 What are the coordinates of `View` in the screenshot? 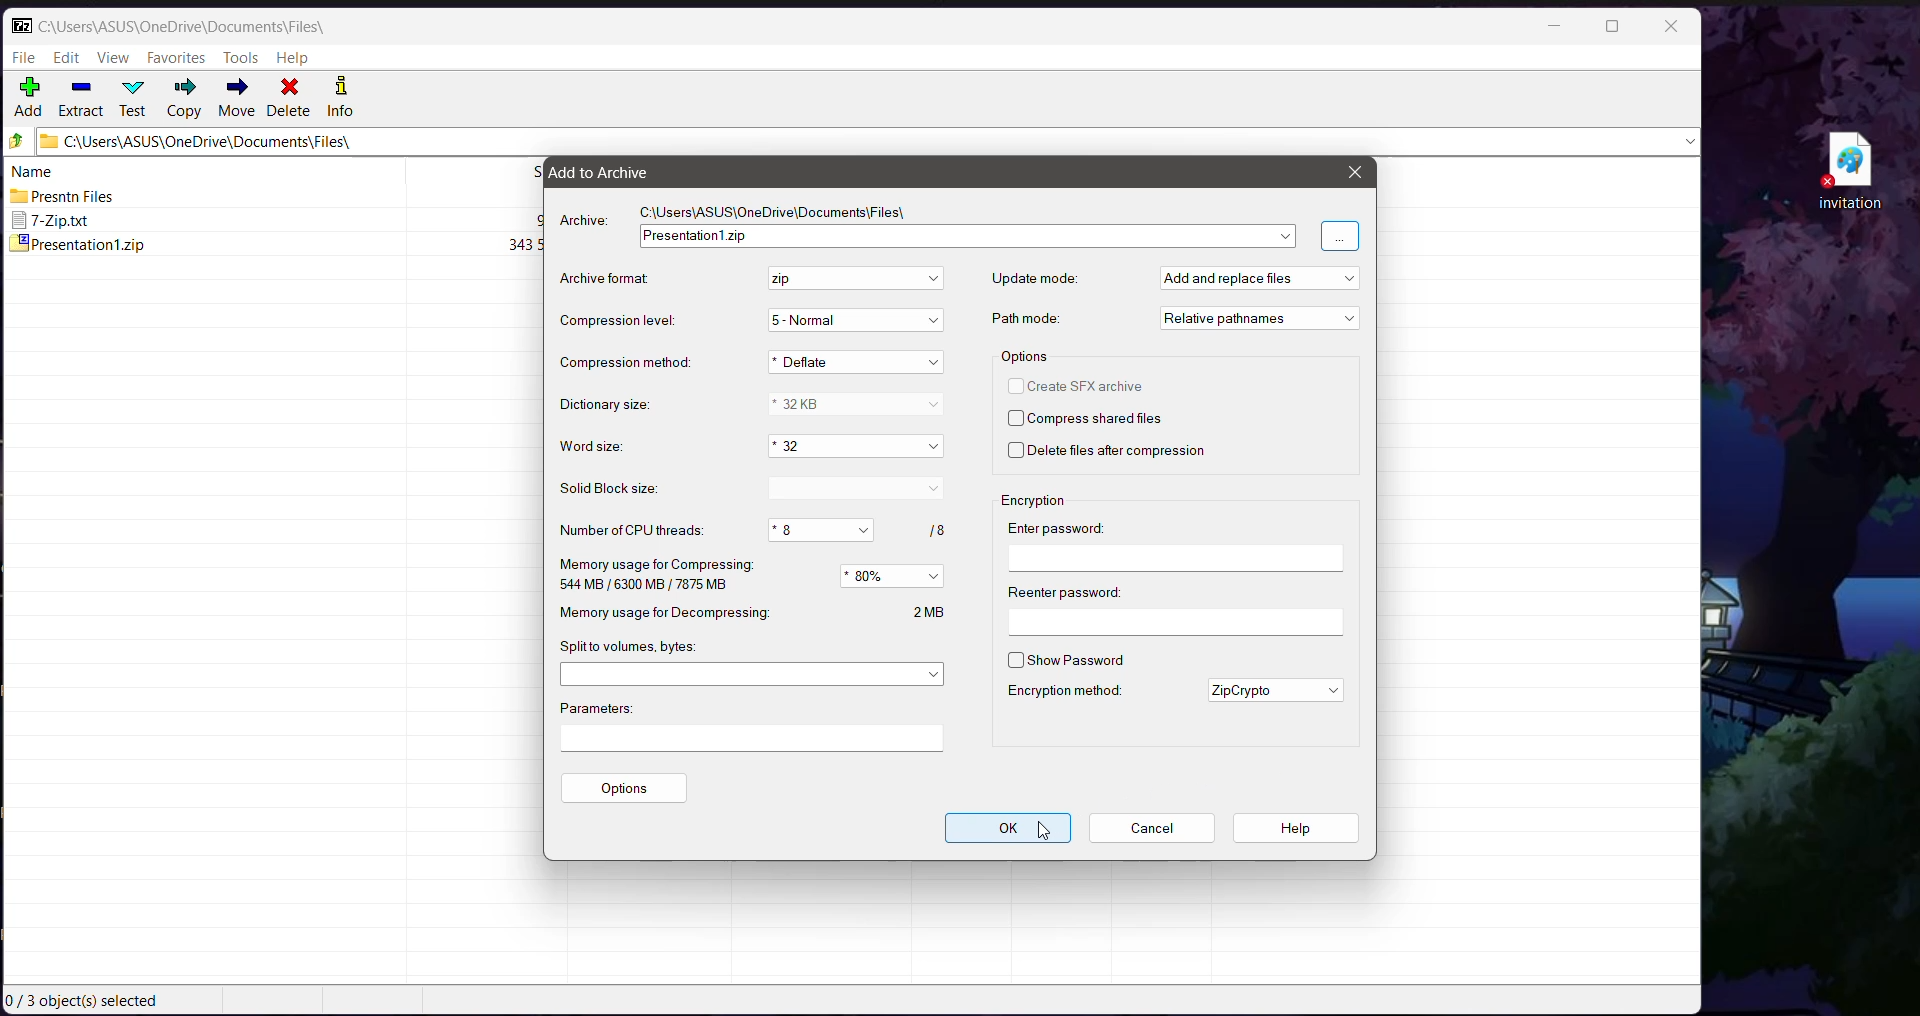 It's located at (115, 57).